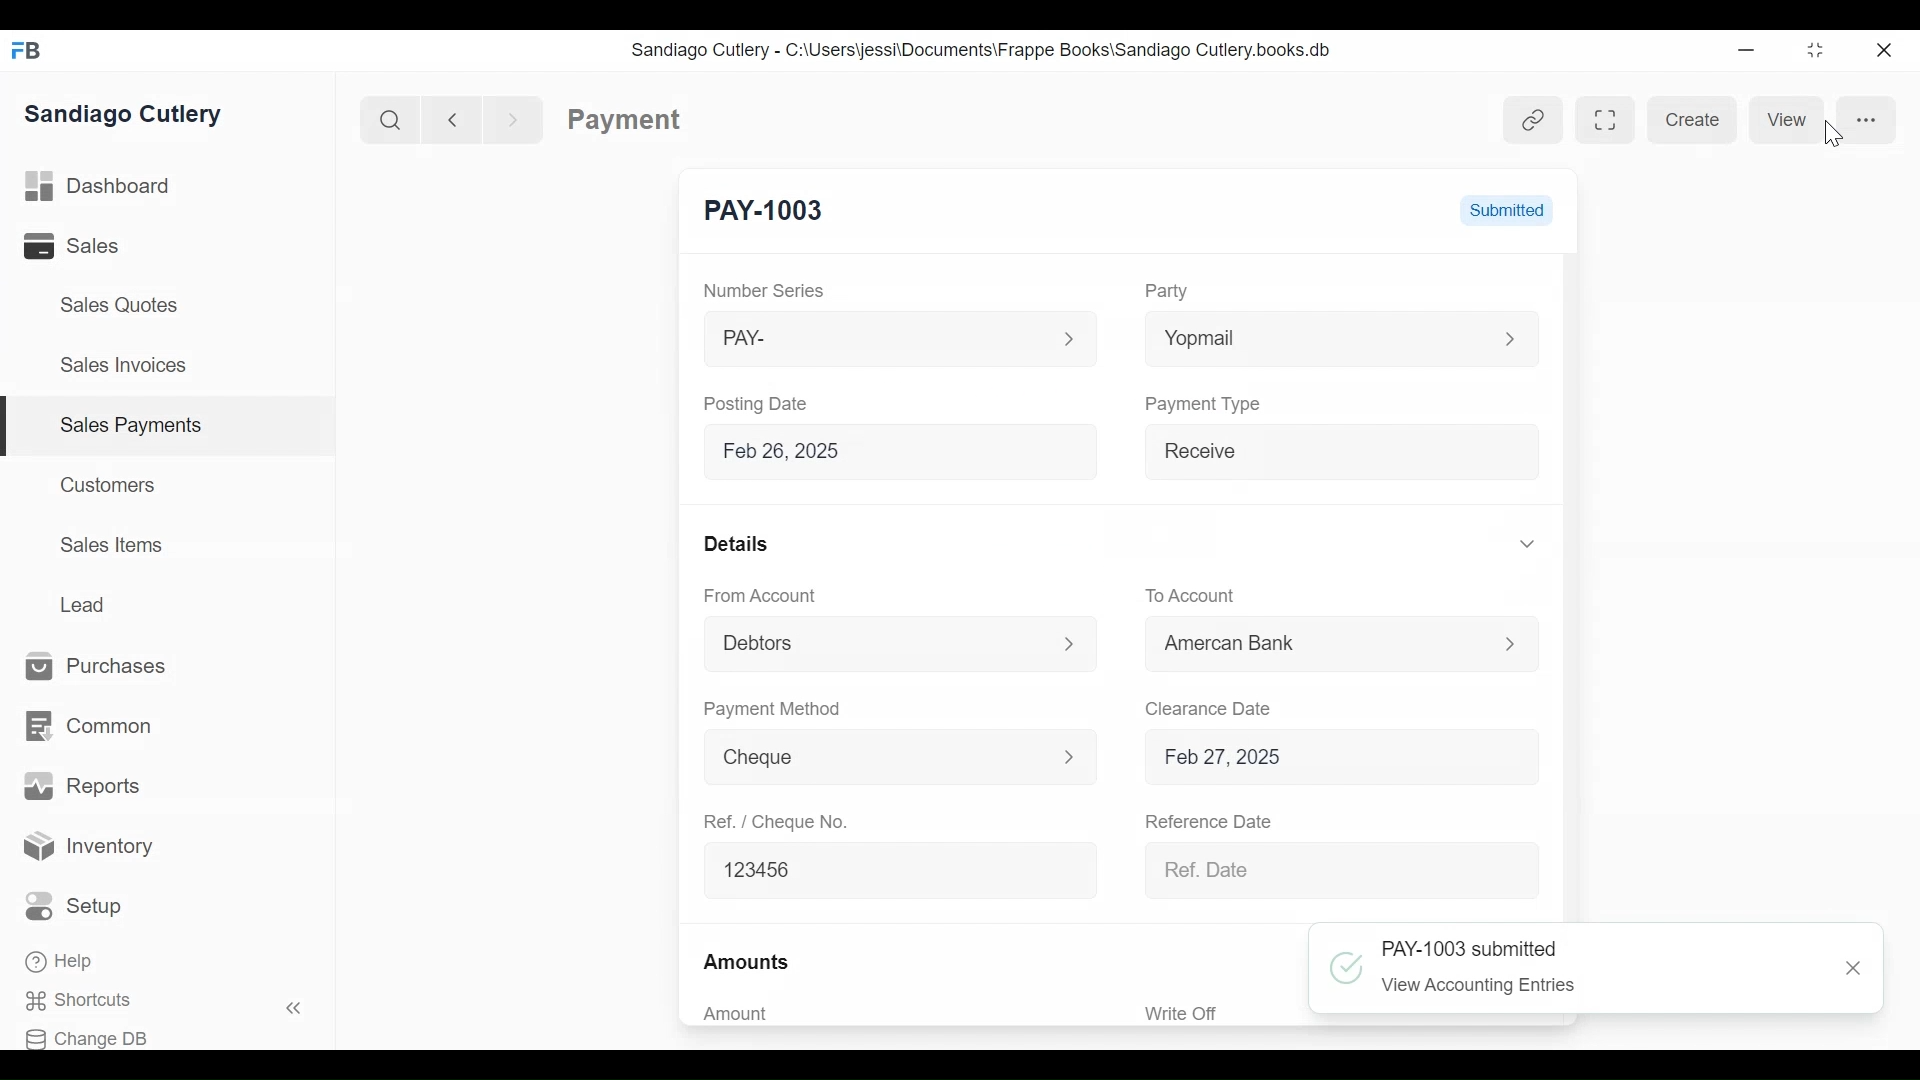  I want to click on PAY-, so click(871, 339).